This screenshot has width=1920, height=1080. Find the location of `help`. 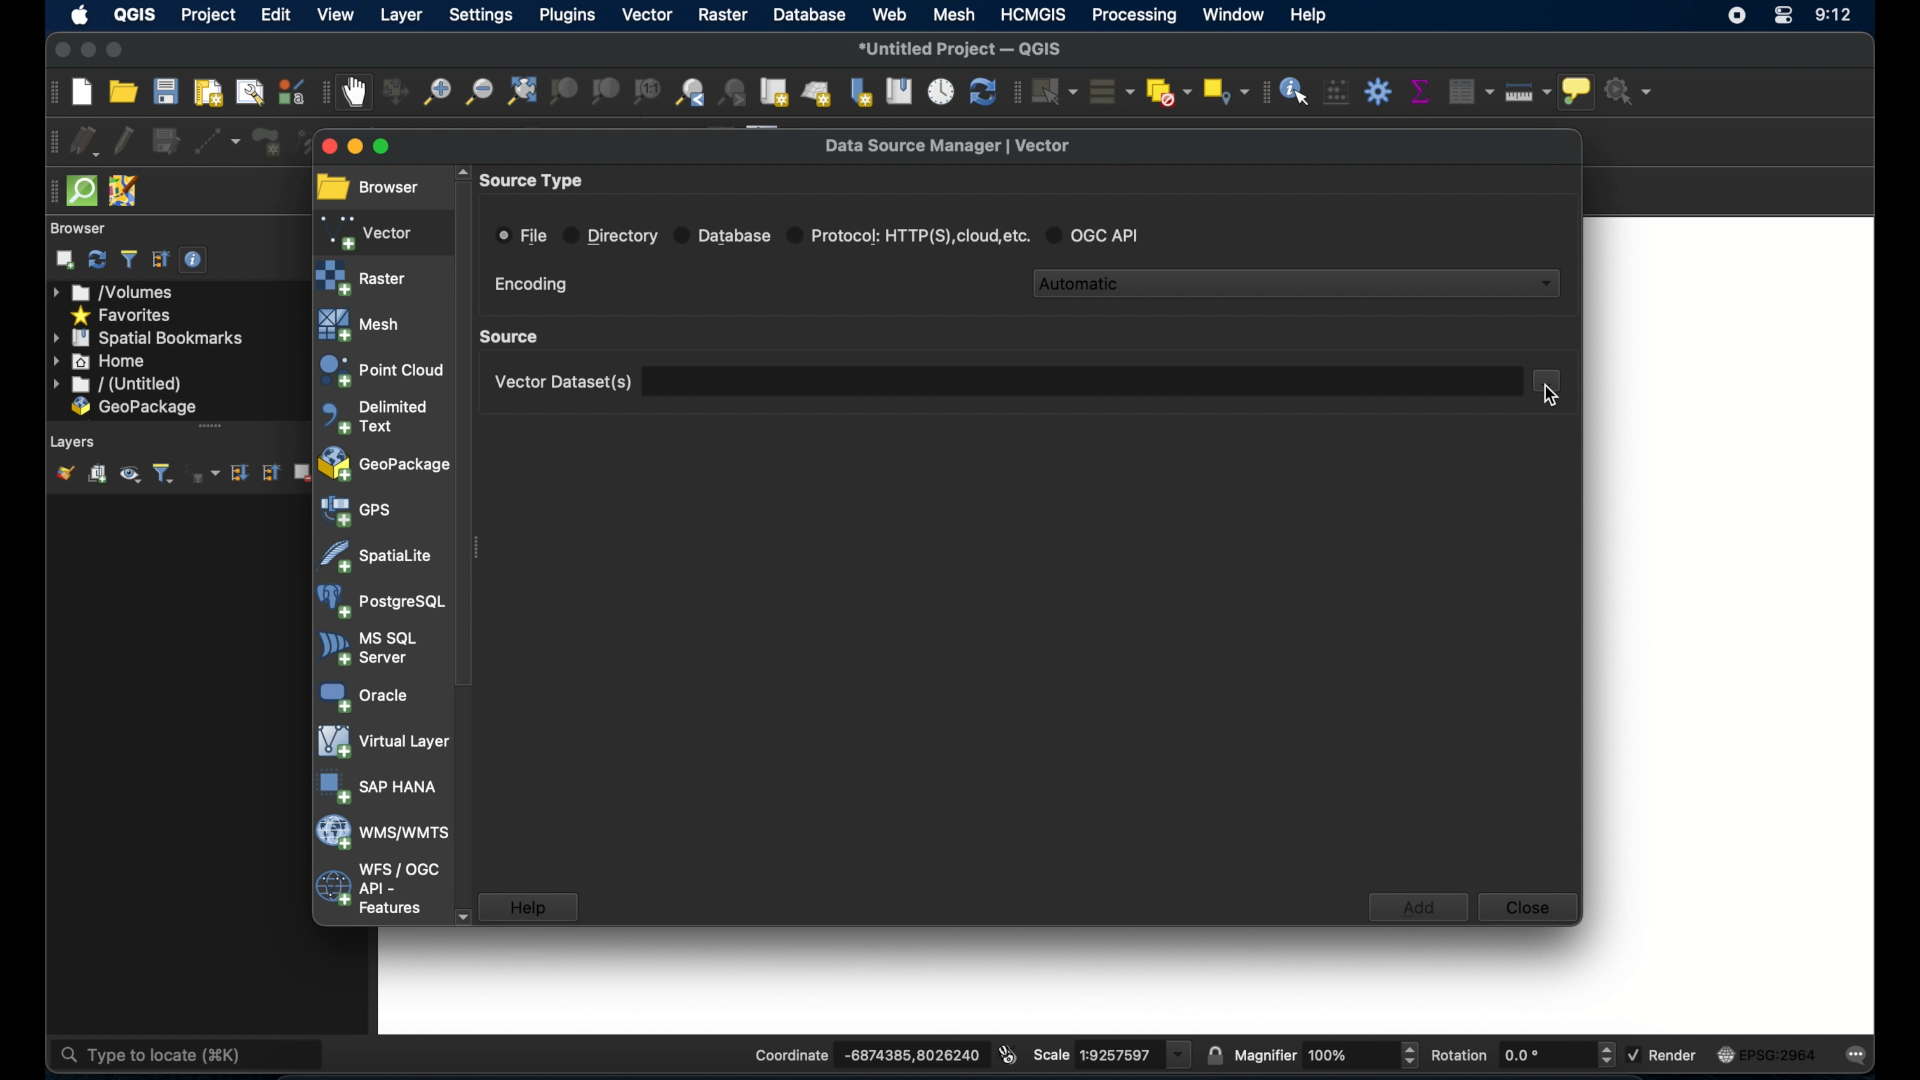

help is located at coordinates (1316, 16).